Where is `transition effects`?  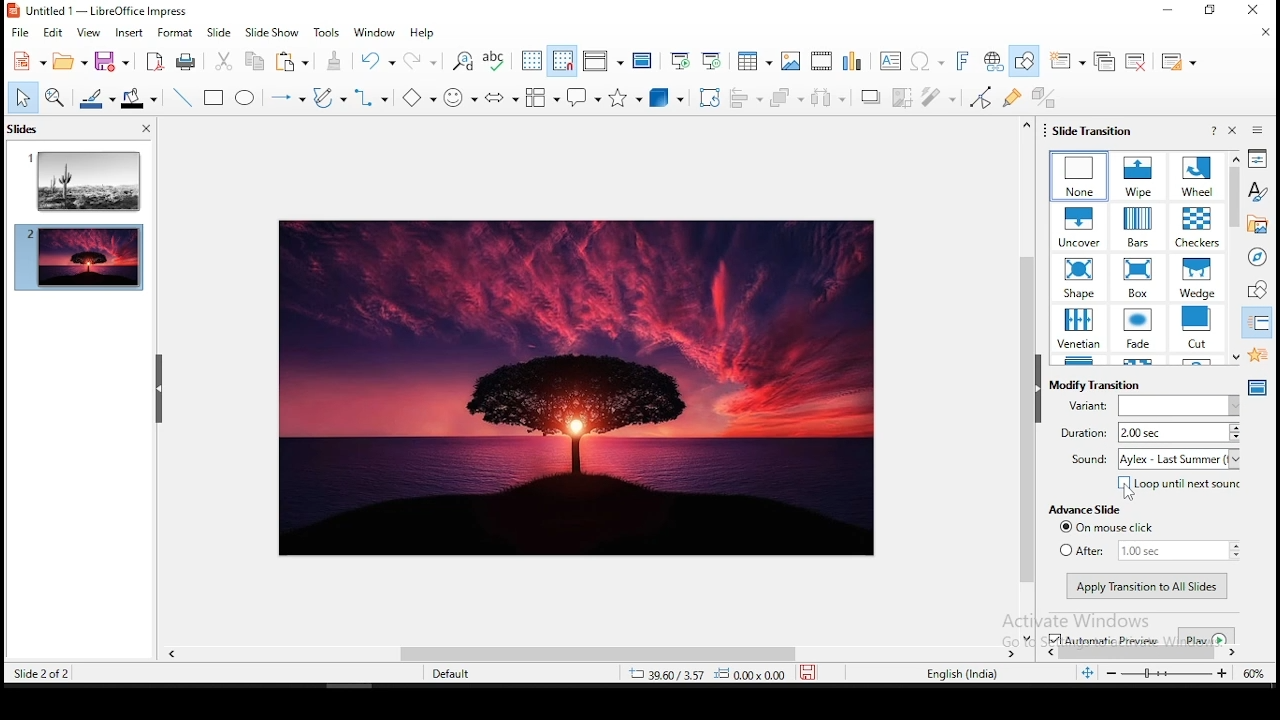
transition effects is located at coordinates (1138, 277).